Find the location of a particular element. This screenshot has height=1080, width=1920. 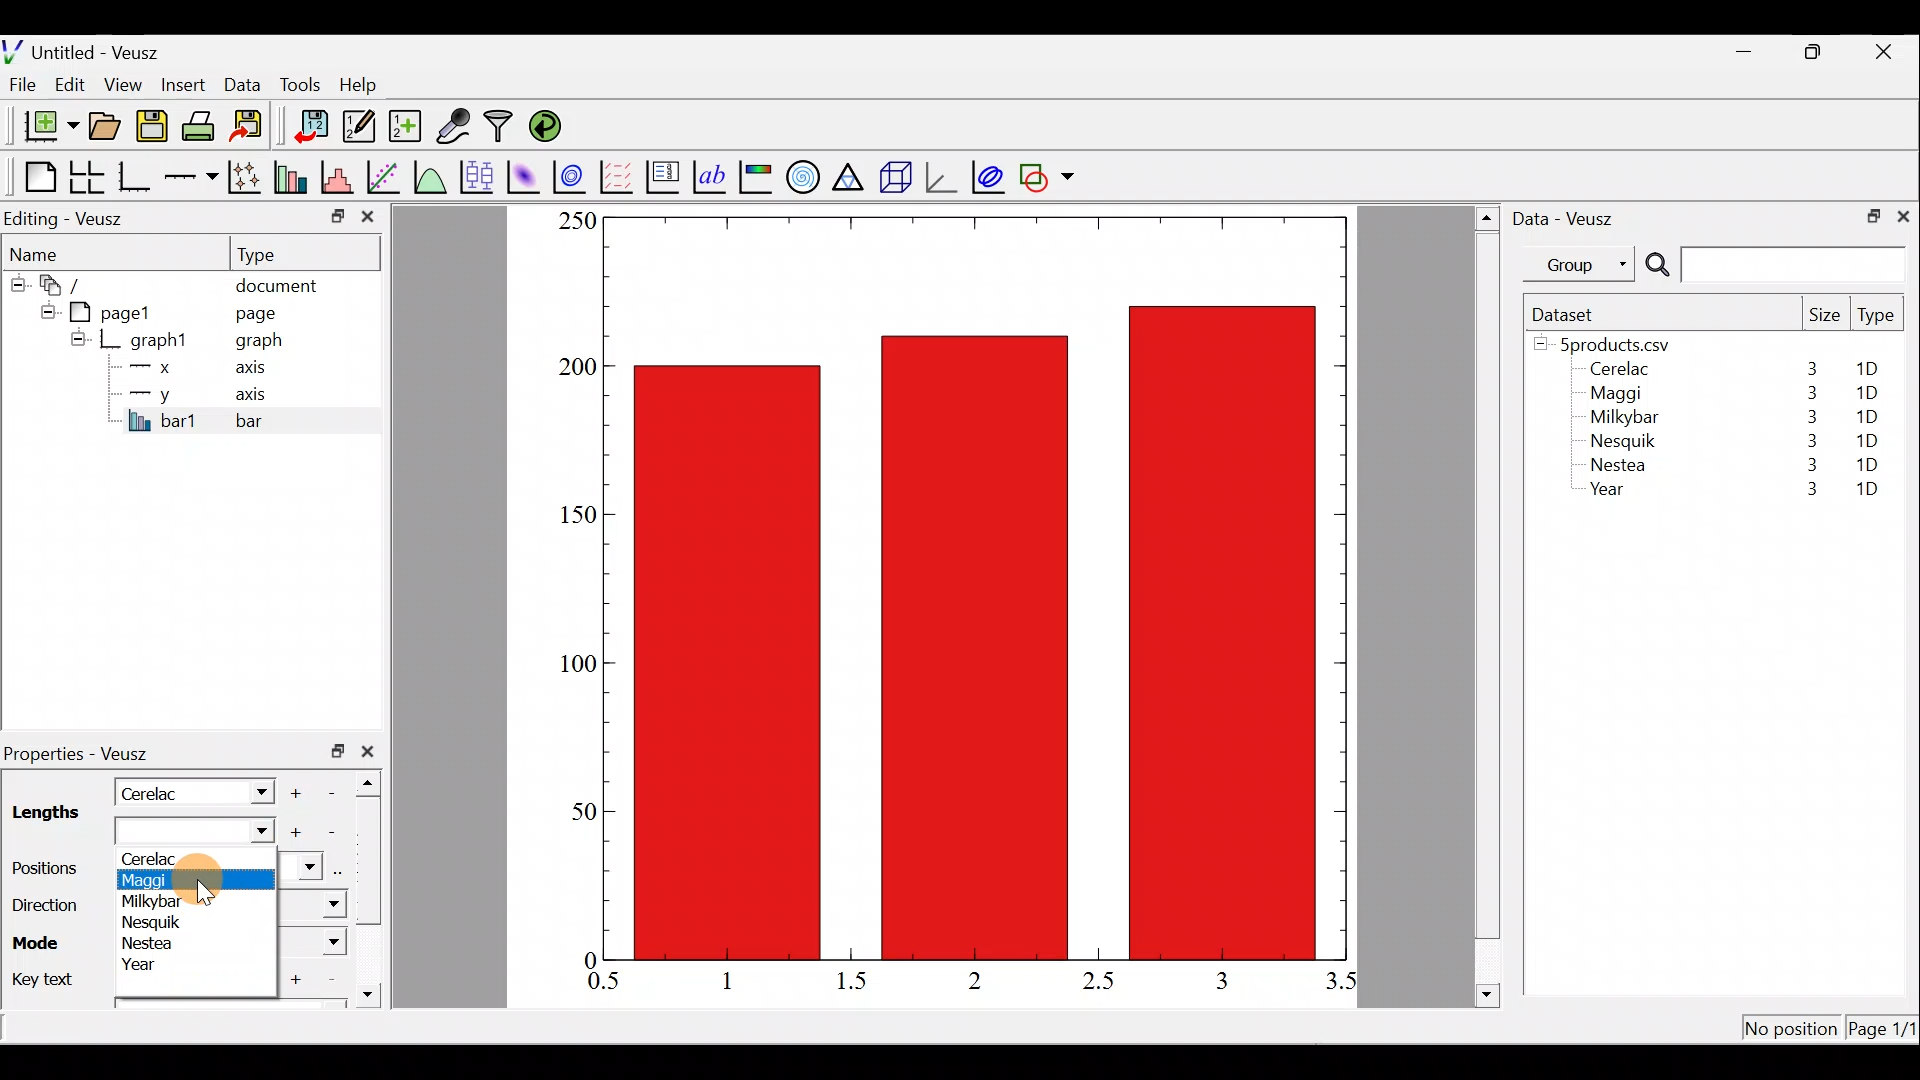

Editing - Veusz is located at coordinates (68, 218).